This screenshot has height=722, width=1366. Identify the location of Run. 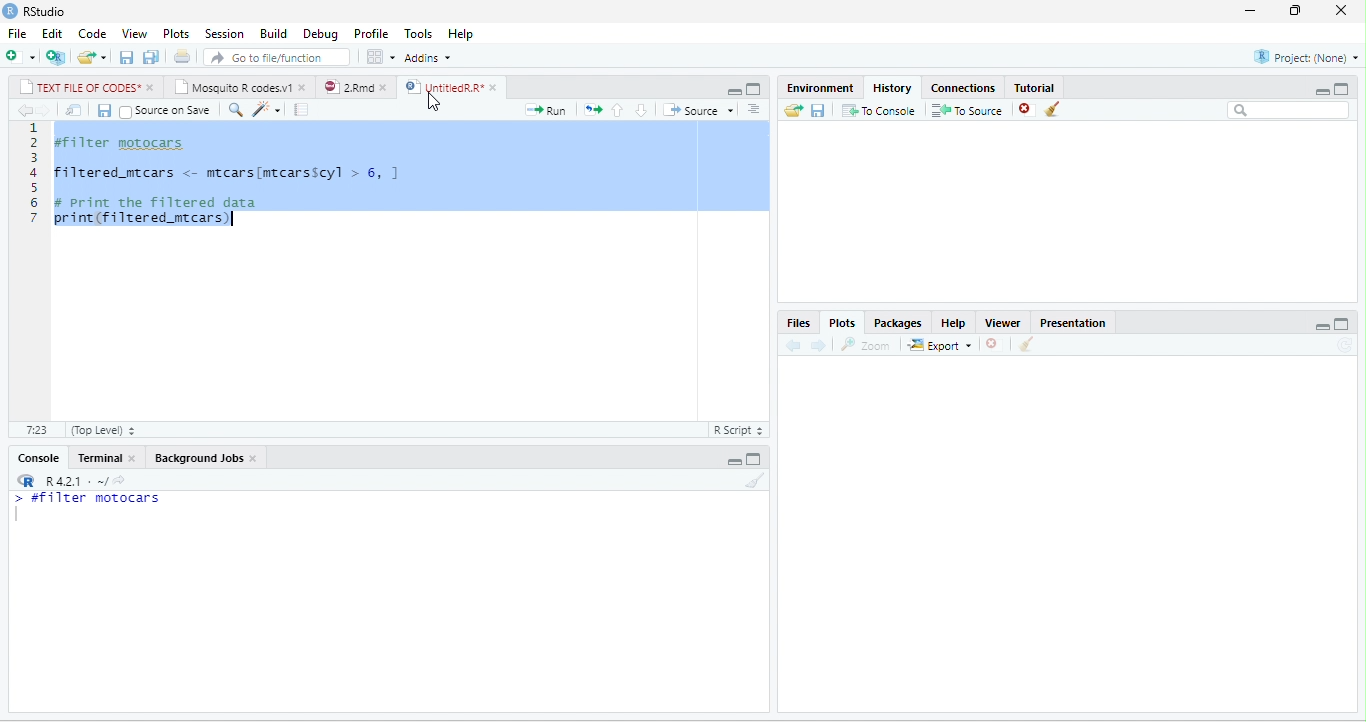
(545, 110).